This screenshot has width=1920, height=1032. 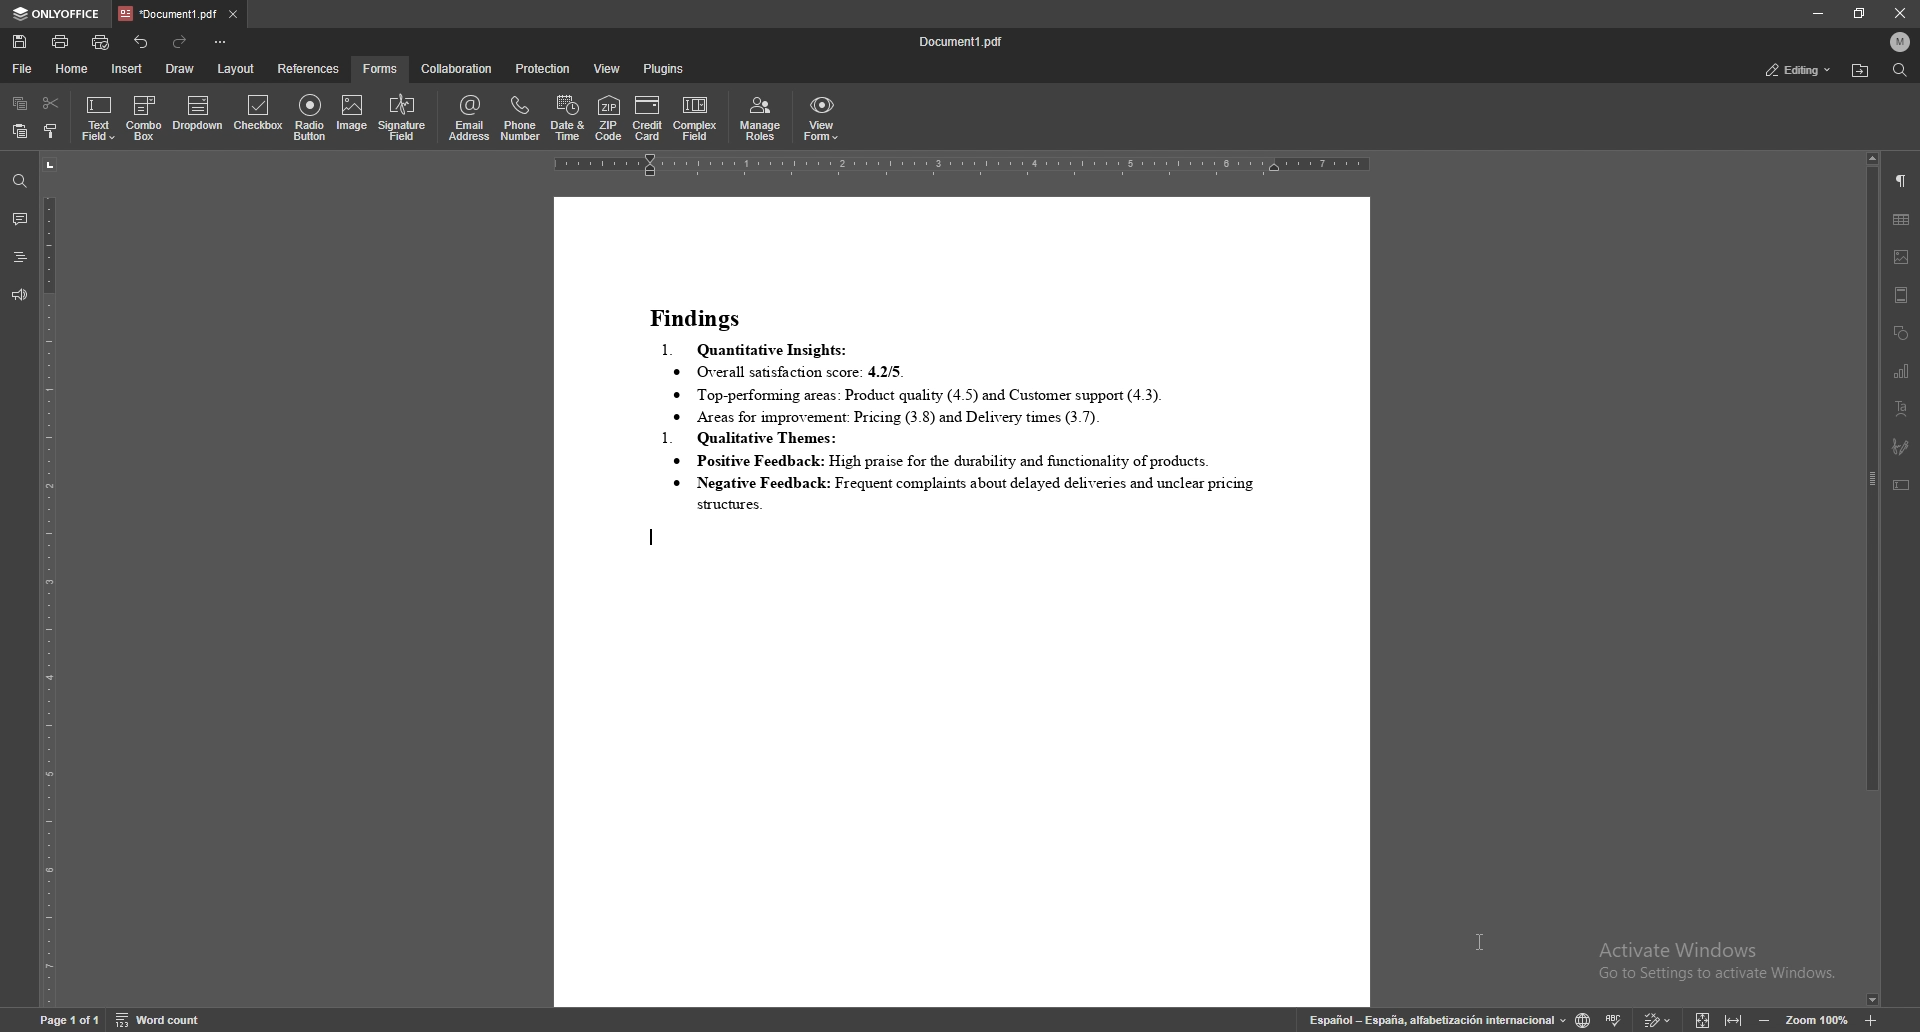 What do you see at coordinates (1903, 371) in the screenshot?
I see `chart` at bounding box center [1903, 371].